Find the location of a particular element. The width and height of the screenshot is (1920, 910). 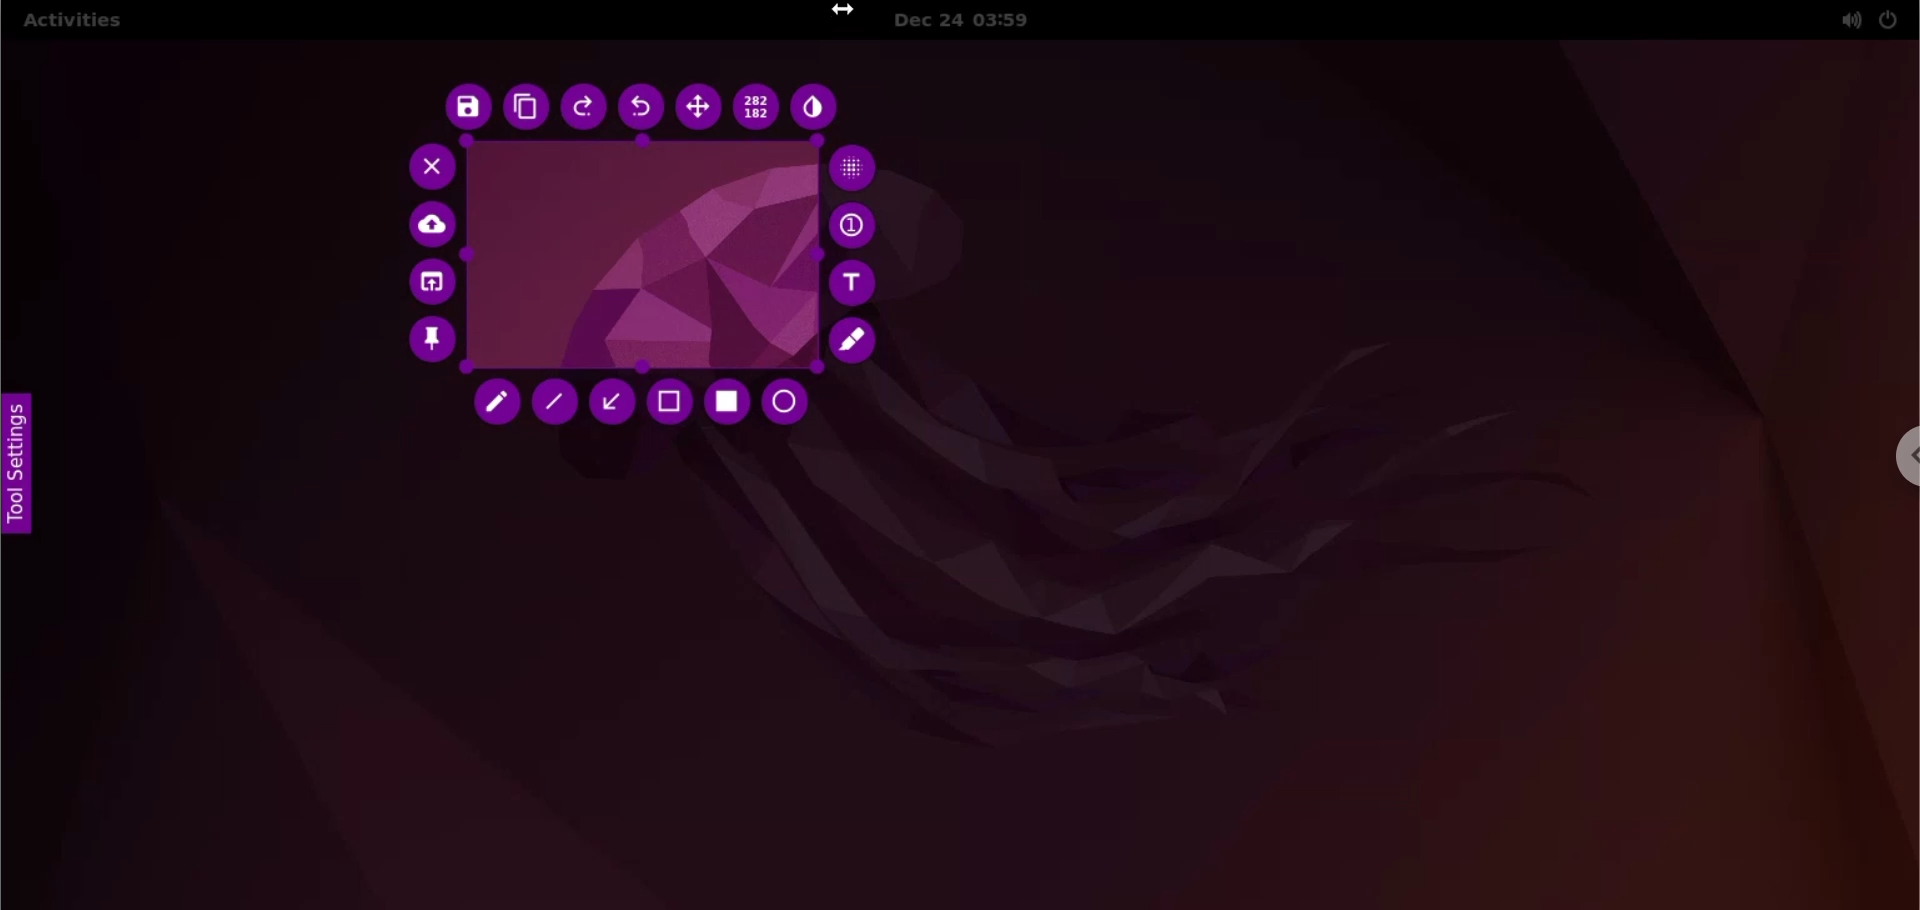

Activities is located at coordinates (70, 21).